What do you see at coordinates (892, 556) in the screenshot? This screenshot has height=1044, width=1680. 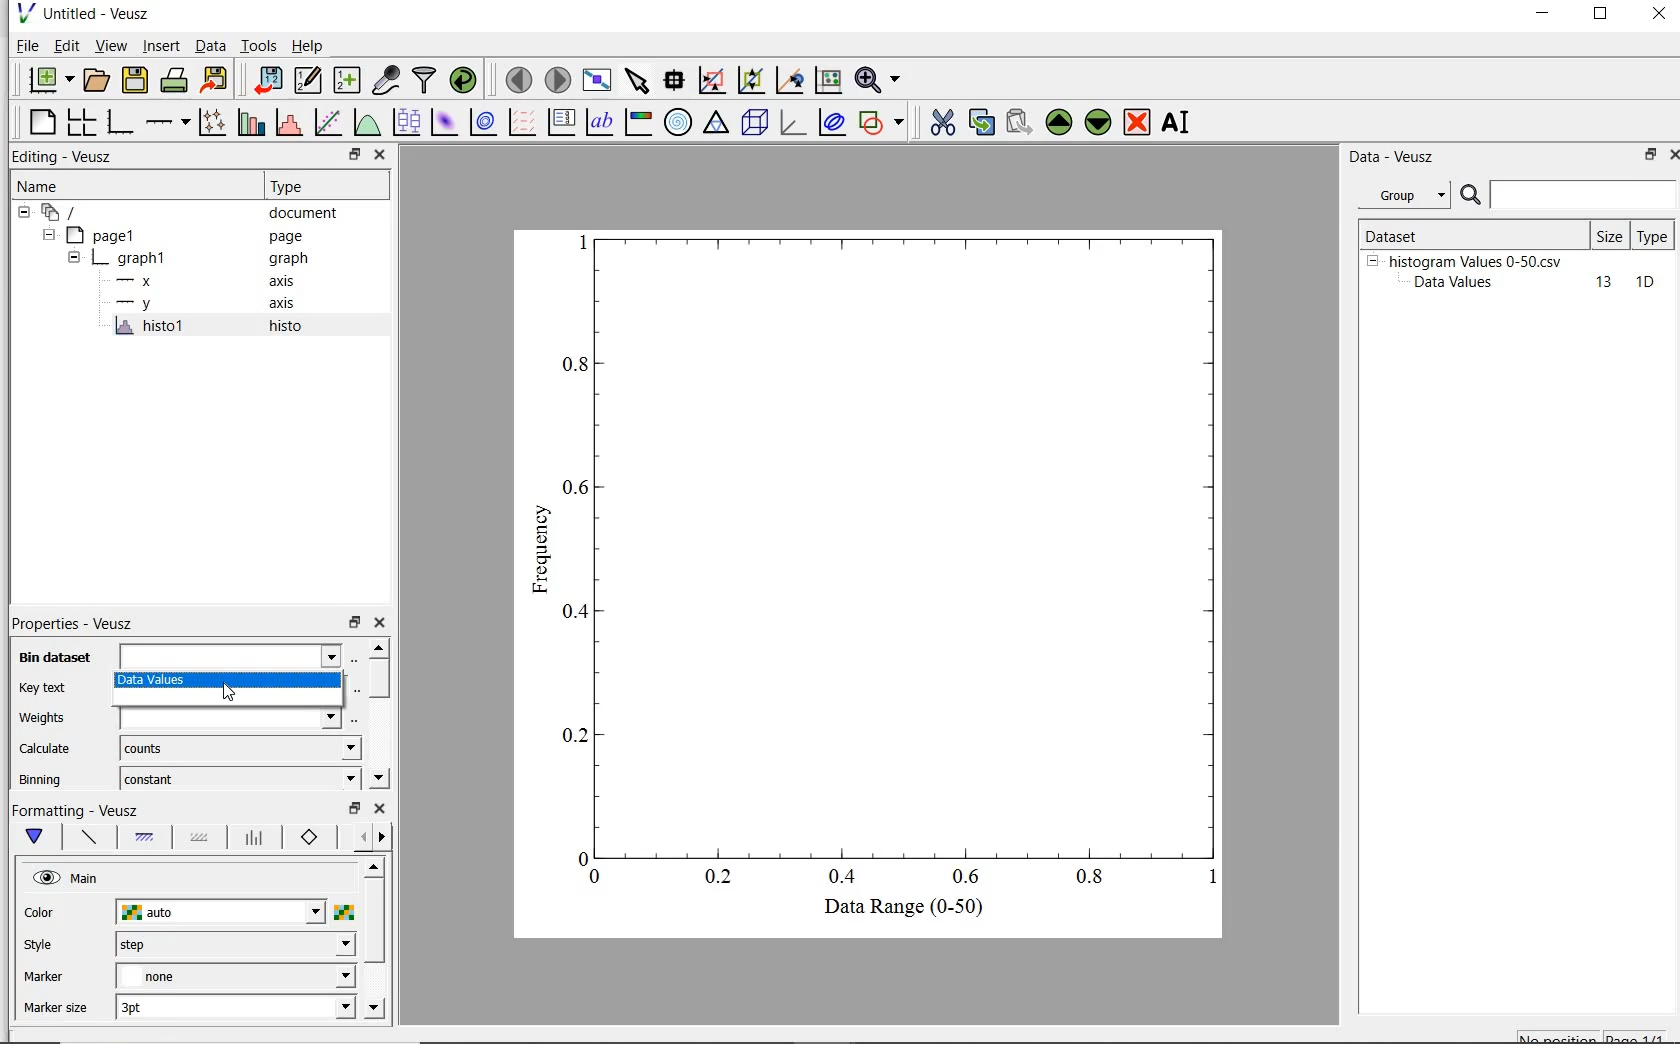 I see `Graph` at bounding box center [892, 556].